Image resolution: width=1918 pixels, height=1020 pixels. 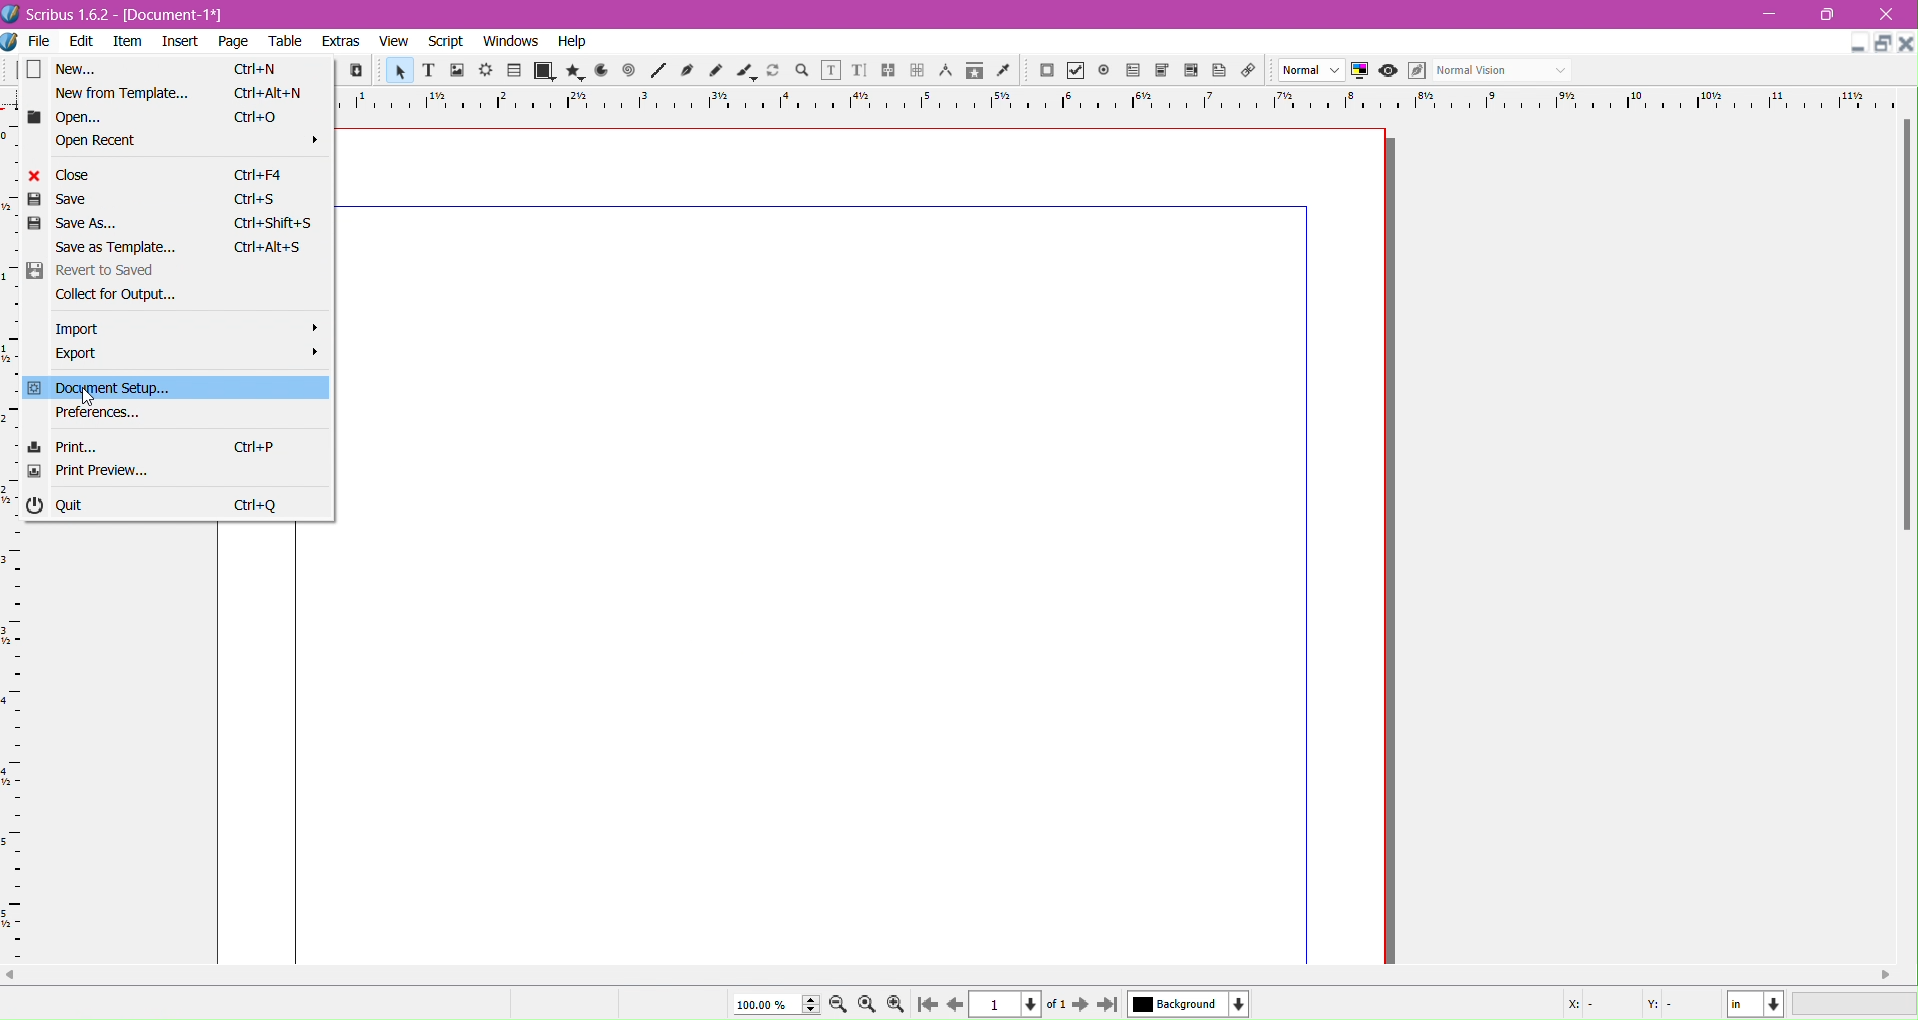 What do you see at coordinates (945, 72) in the screenshot?
I see `measurements` at bounding box center [945, 72].